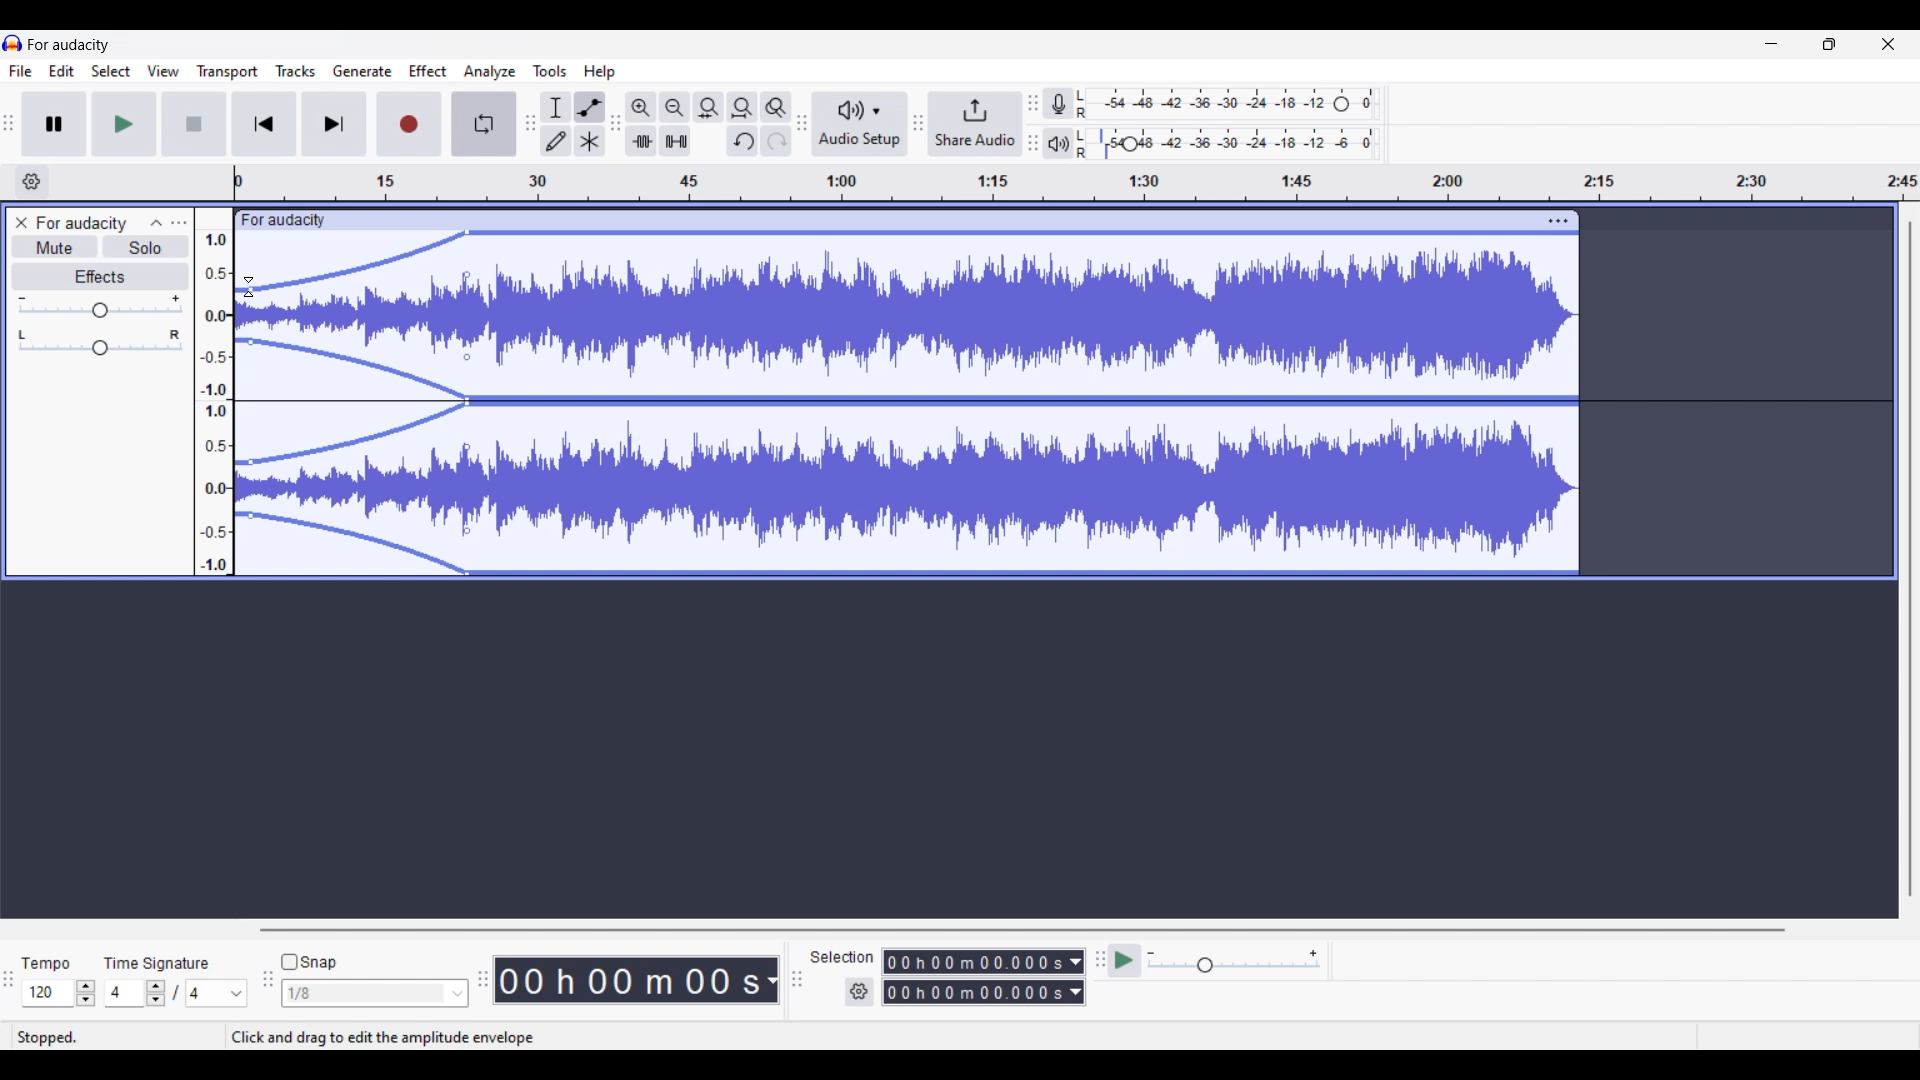  What do you see at coordinates (743, 141) in the screenshot?
I see `Undo` at bounding box center [743, 141].